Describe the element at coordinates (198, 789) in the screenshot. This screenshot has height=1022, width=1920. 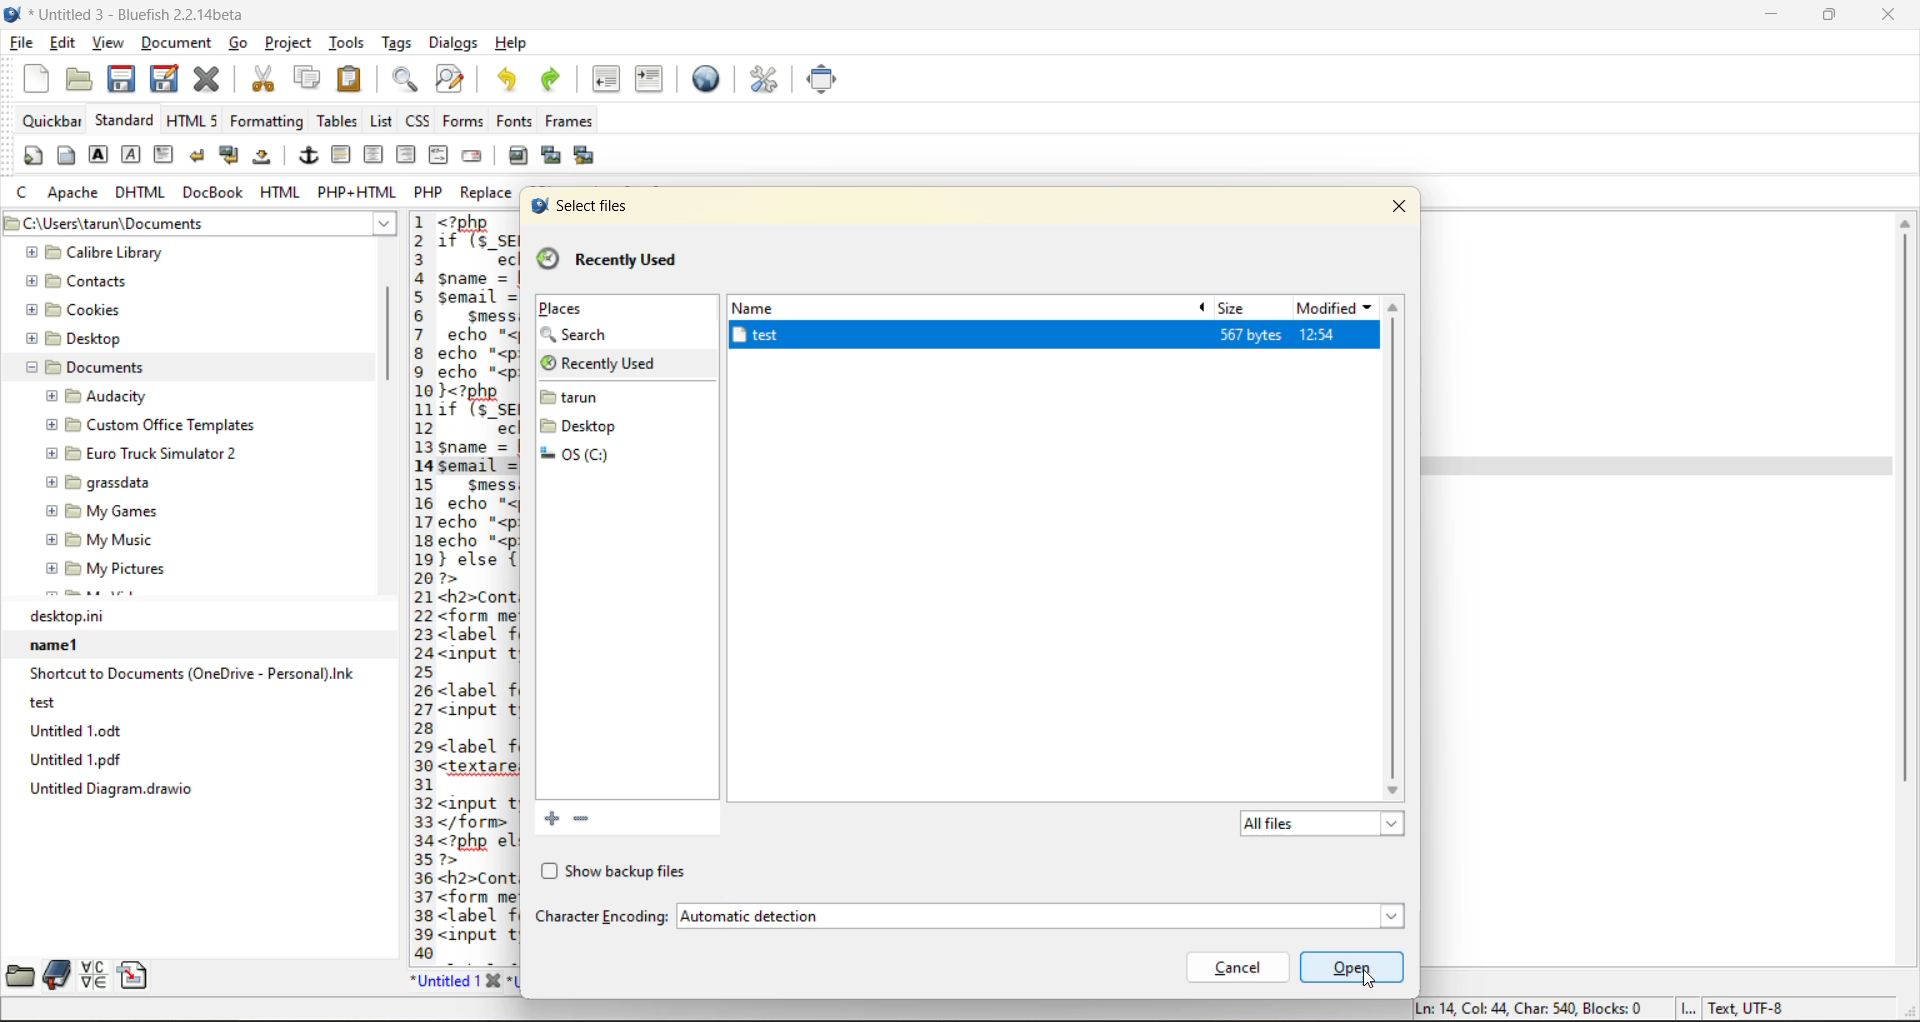
I see `untitle diagram.drawio` at that location.